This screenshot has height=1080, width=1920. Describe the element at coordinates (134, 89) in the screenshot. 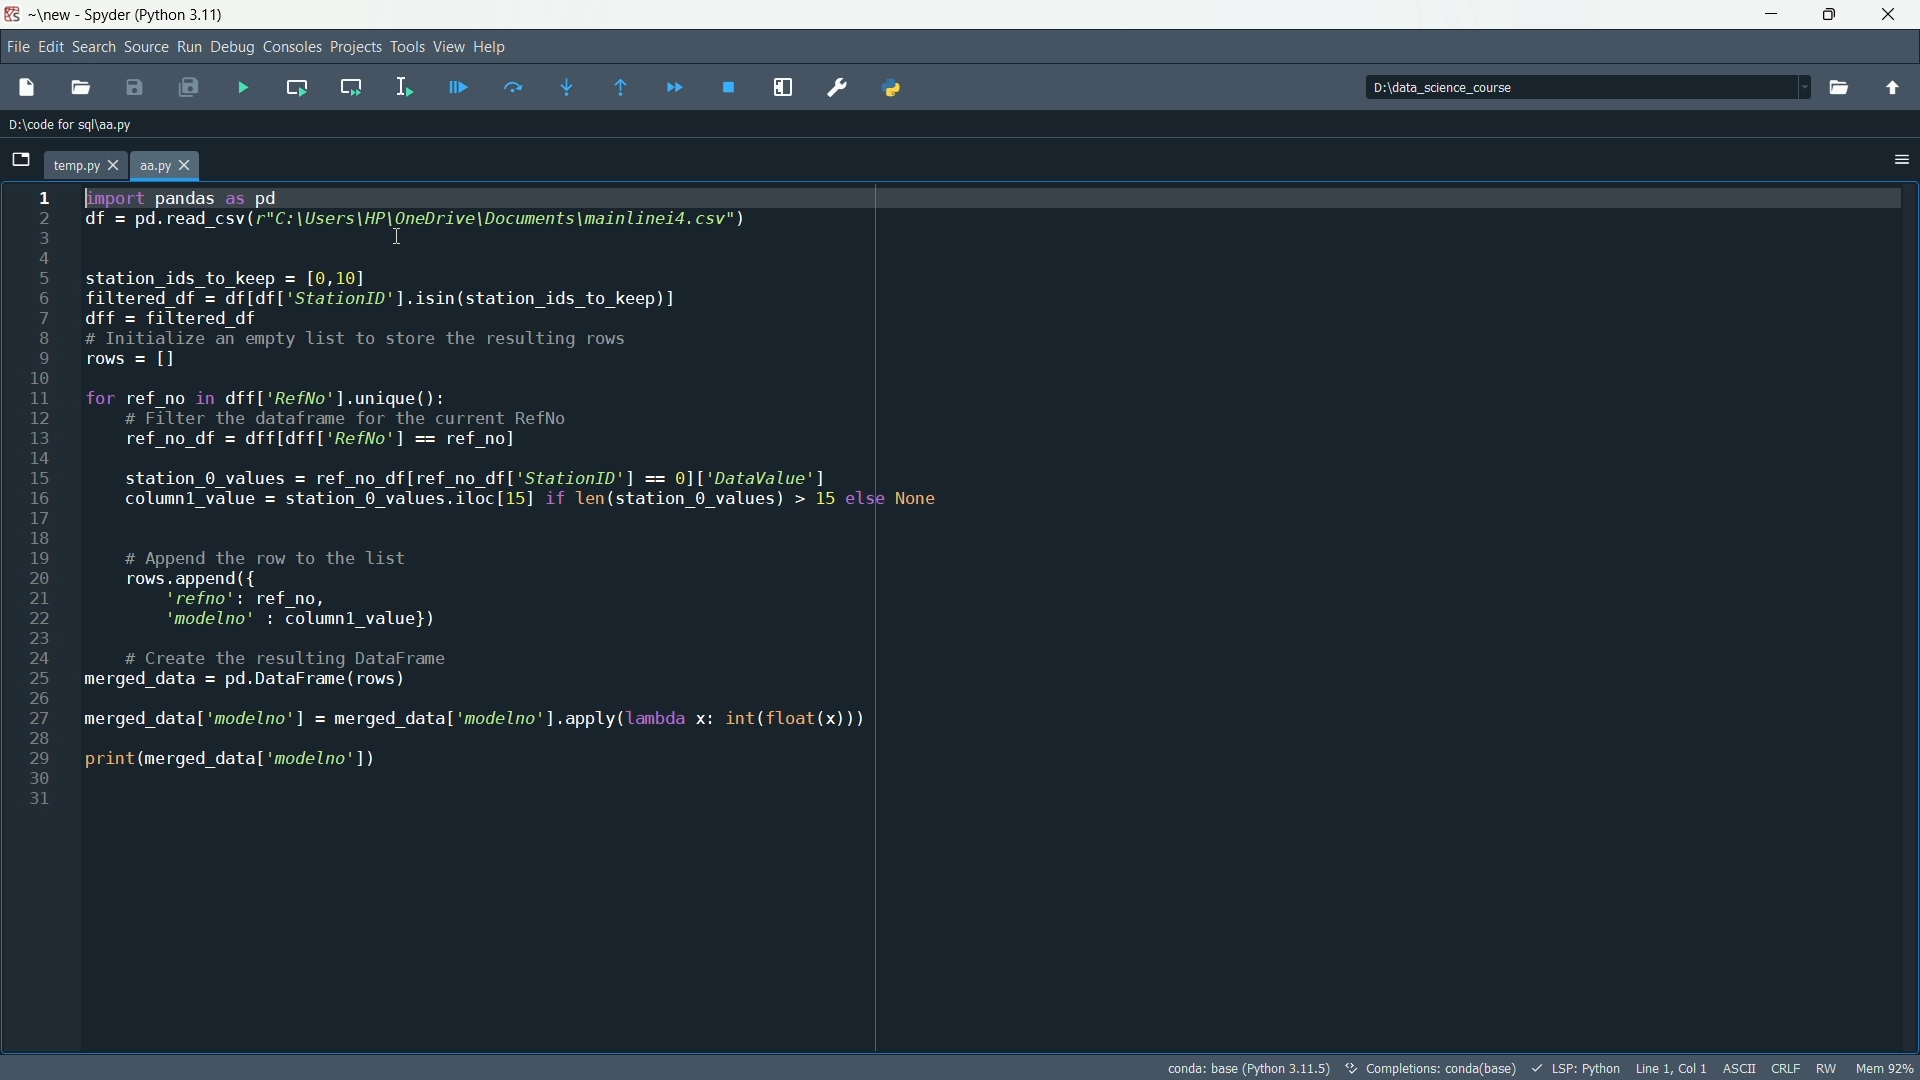

I see `save file` at that location.